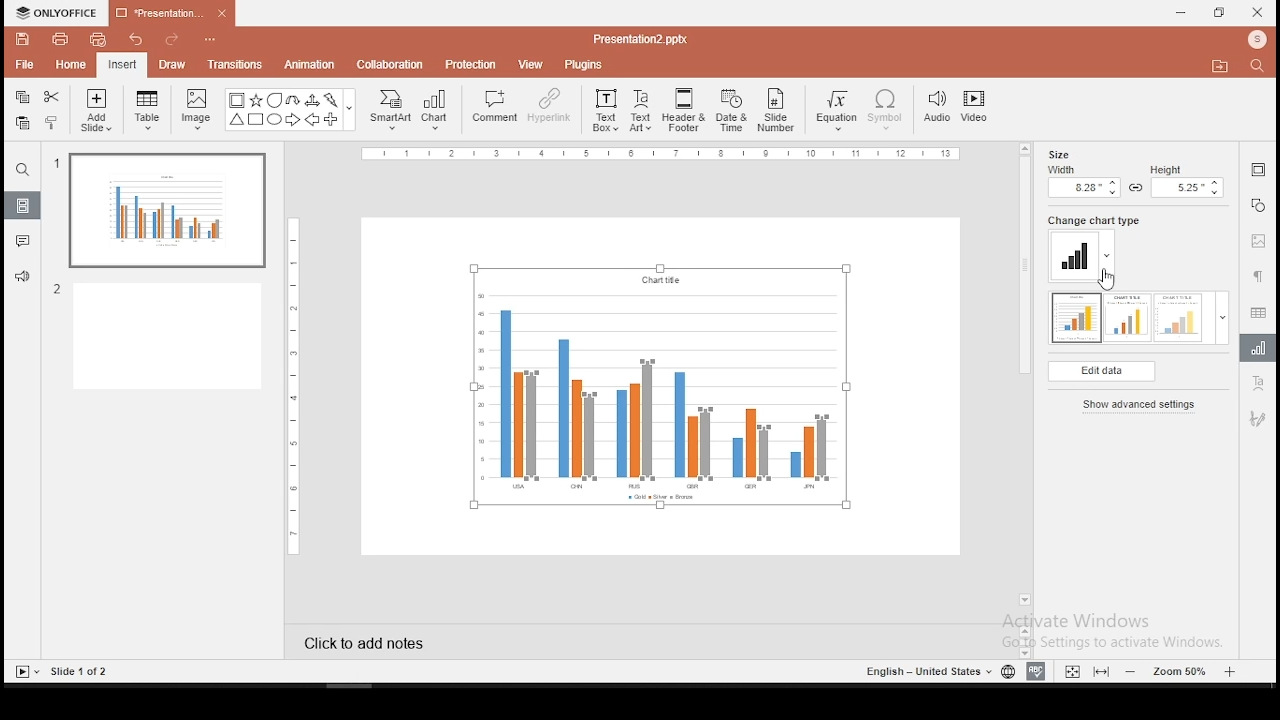 This screenshot has width=1280, height=720. I want to click on date and time, so click(730, 110).